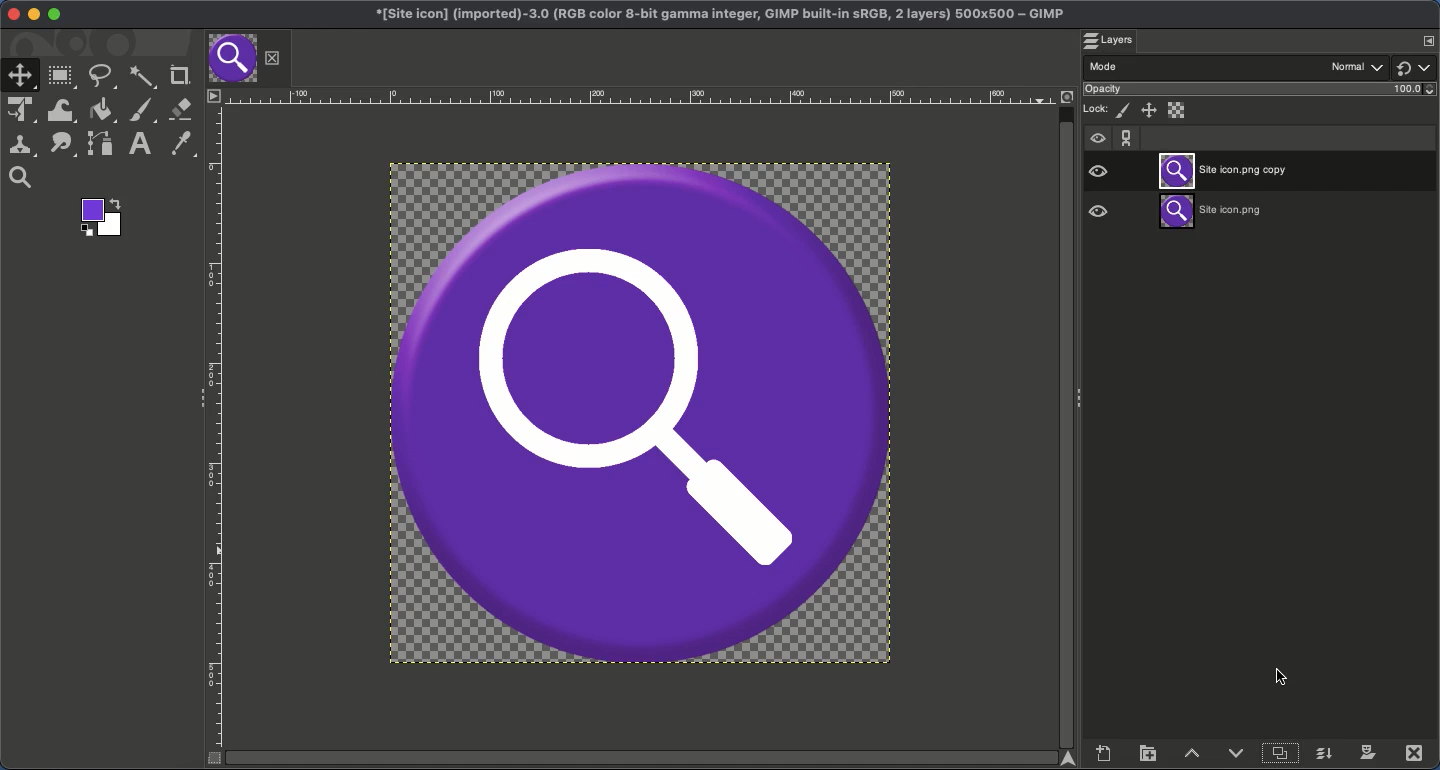 The image size is (1440, 770). I want to click on Text, so click(137, 145).